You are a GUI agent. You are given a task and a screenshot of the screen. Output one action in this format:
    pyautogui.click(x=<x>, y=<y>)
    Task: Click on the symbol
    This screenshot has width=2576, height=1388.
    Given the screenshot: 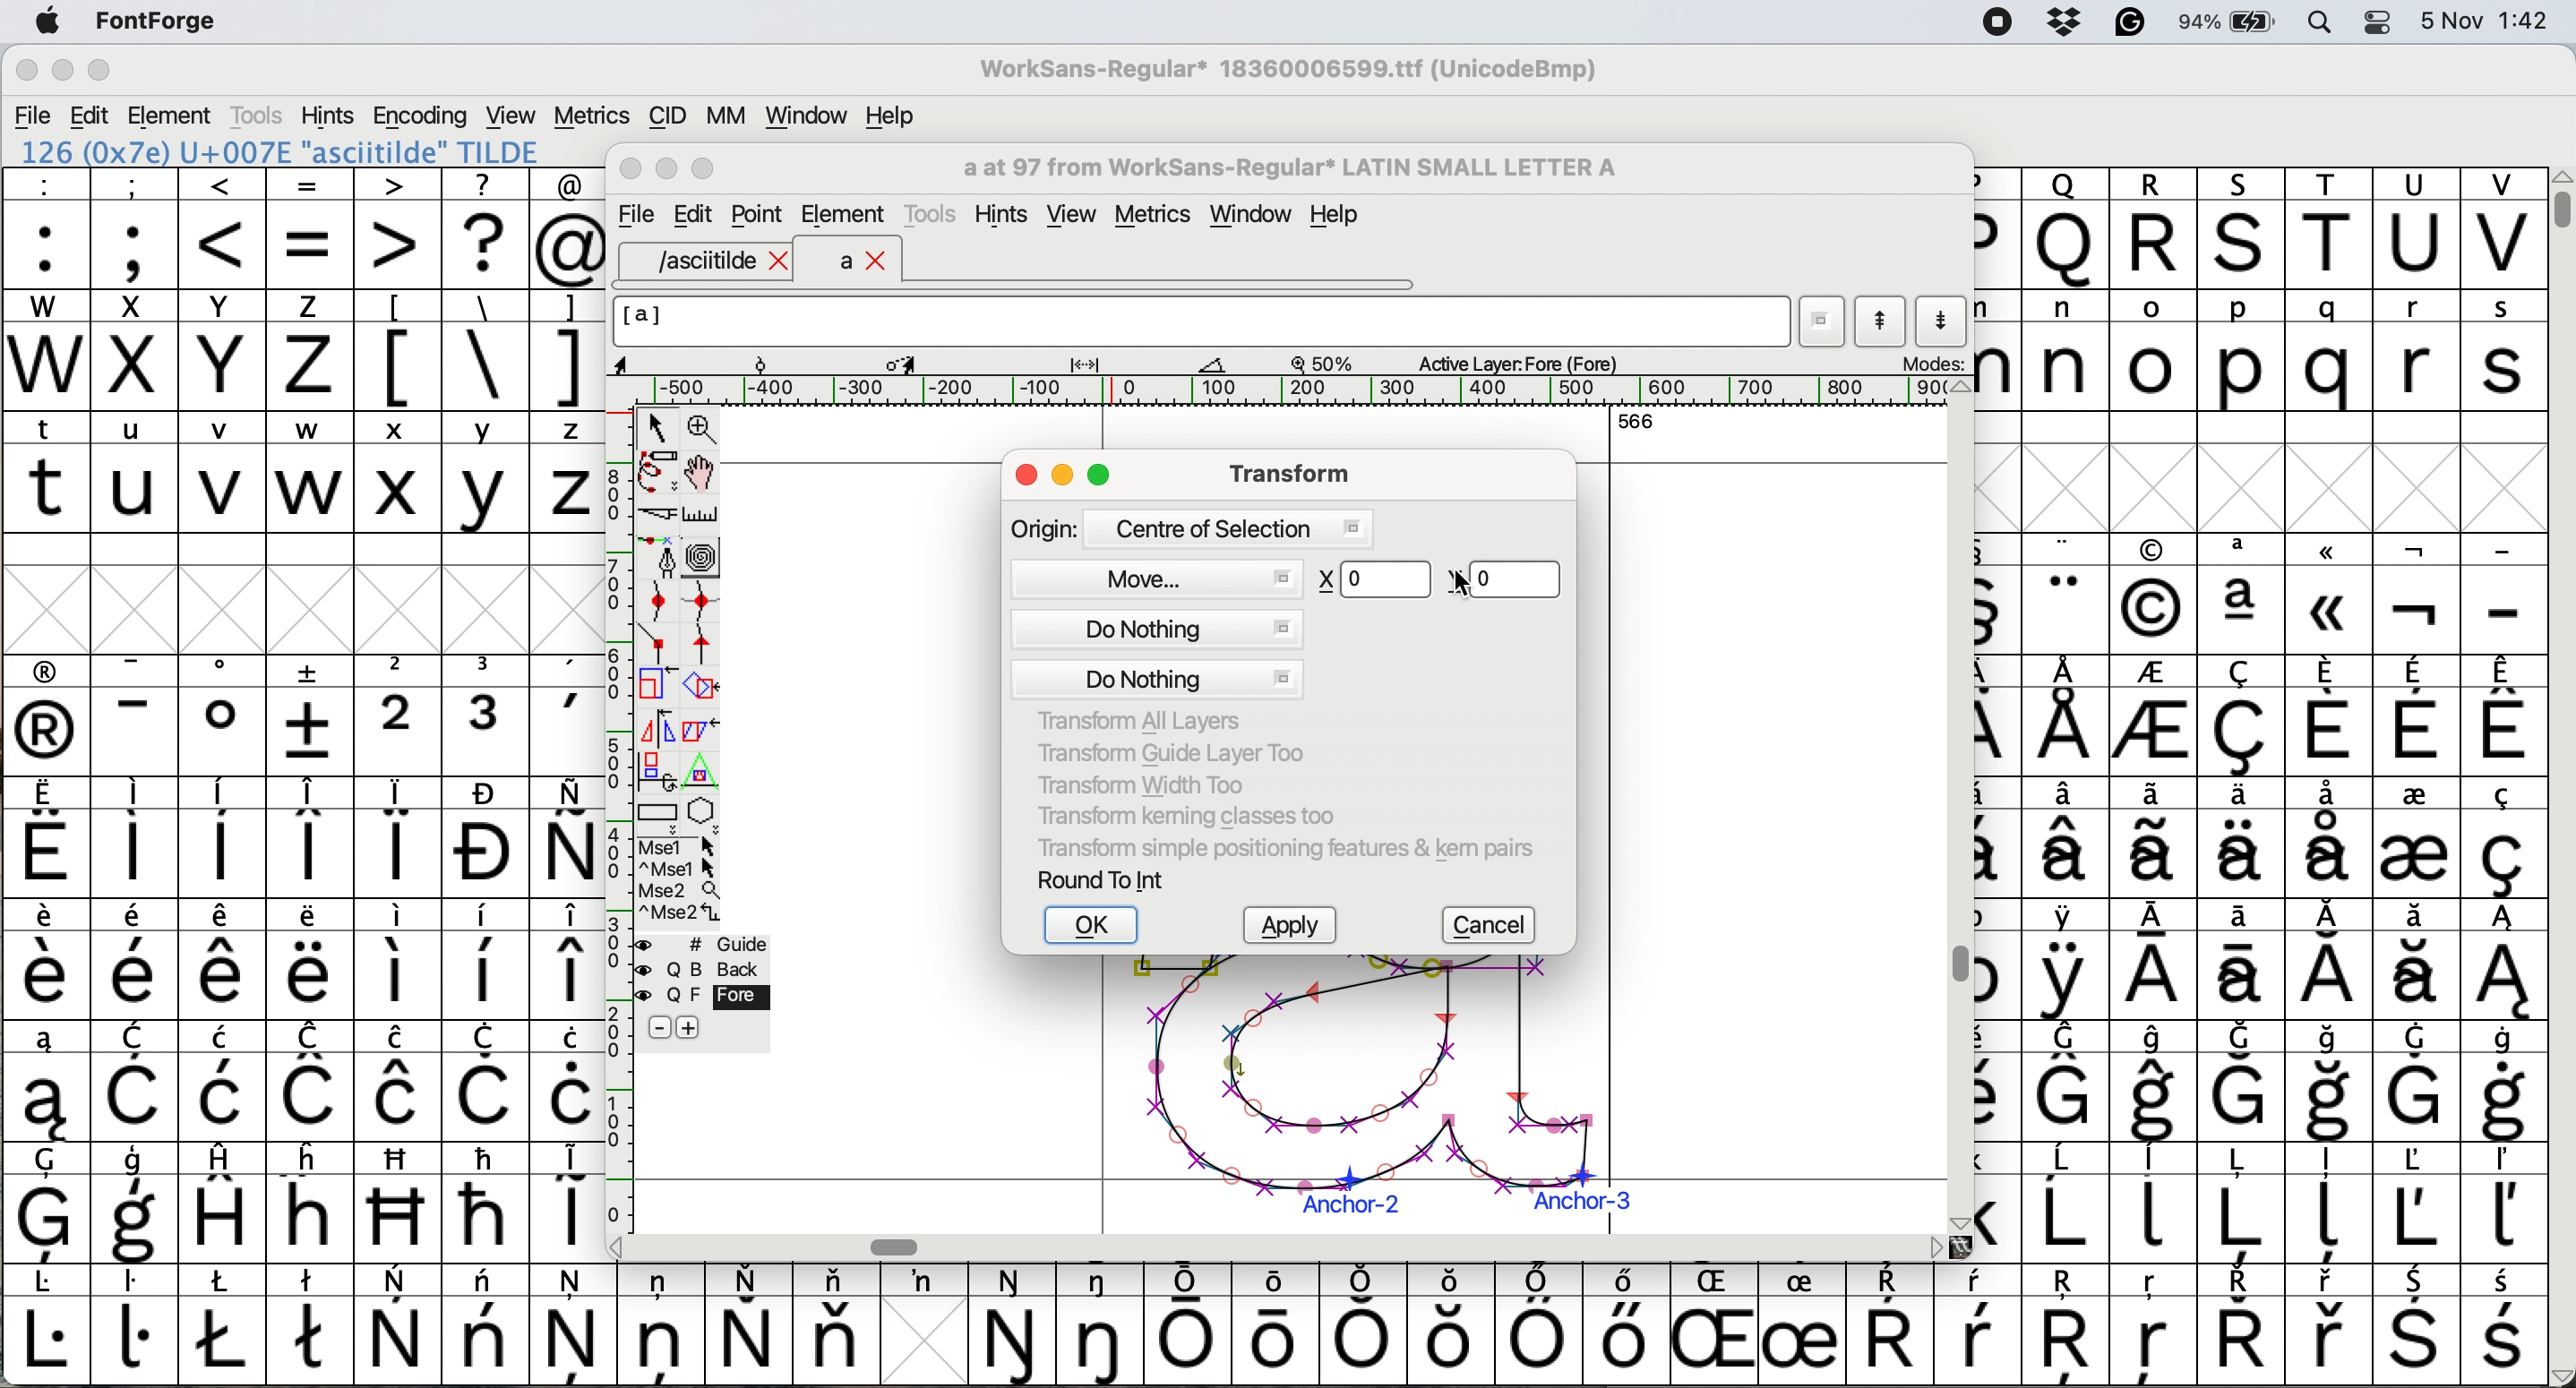 What is the action you would take?
    pyautogui.click(x=2067, y=595)
    